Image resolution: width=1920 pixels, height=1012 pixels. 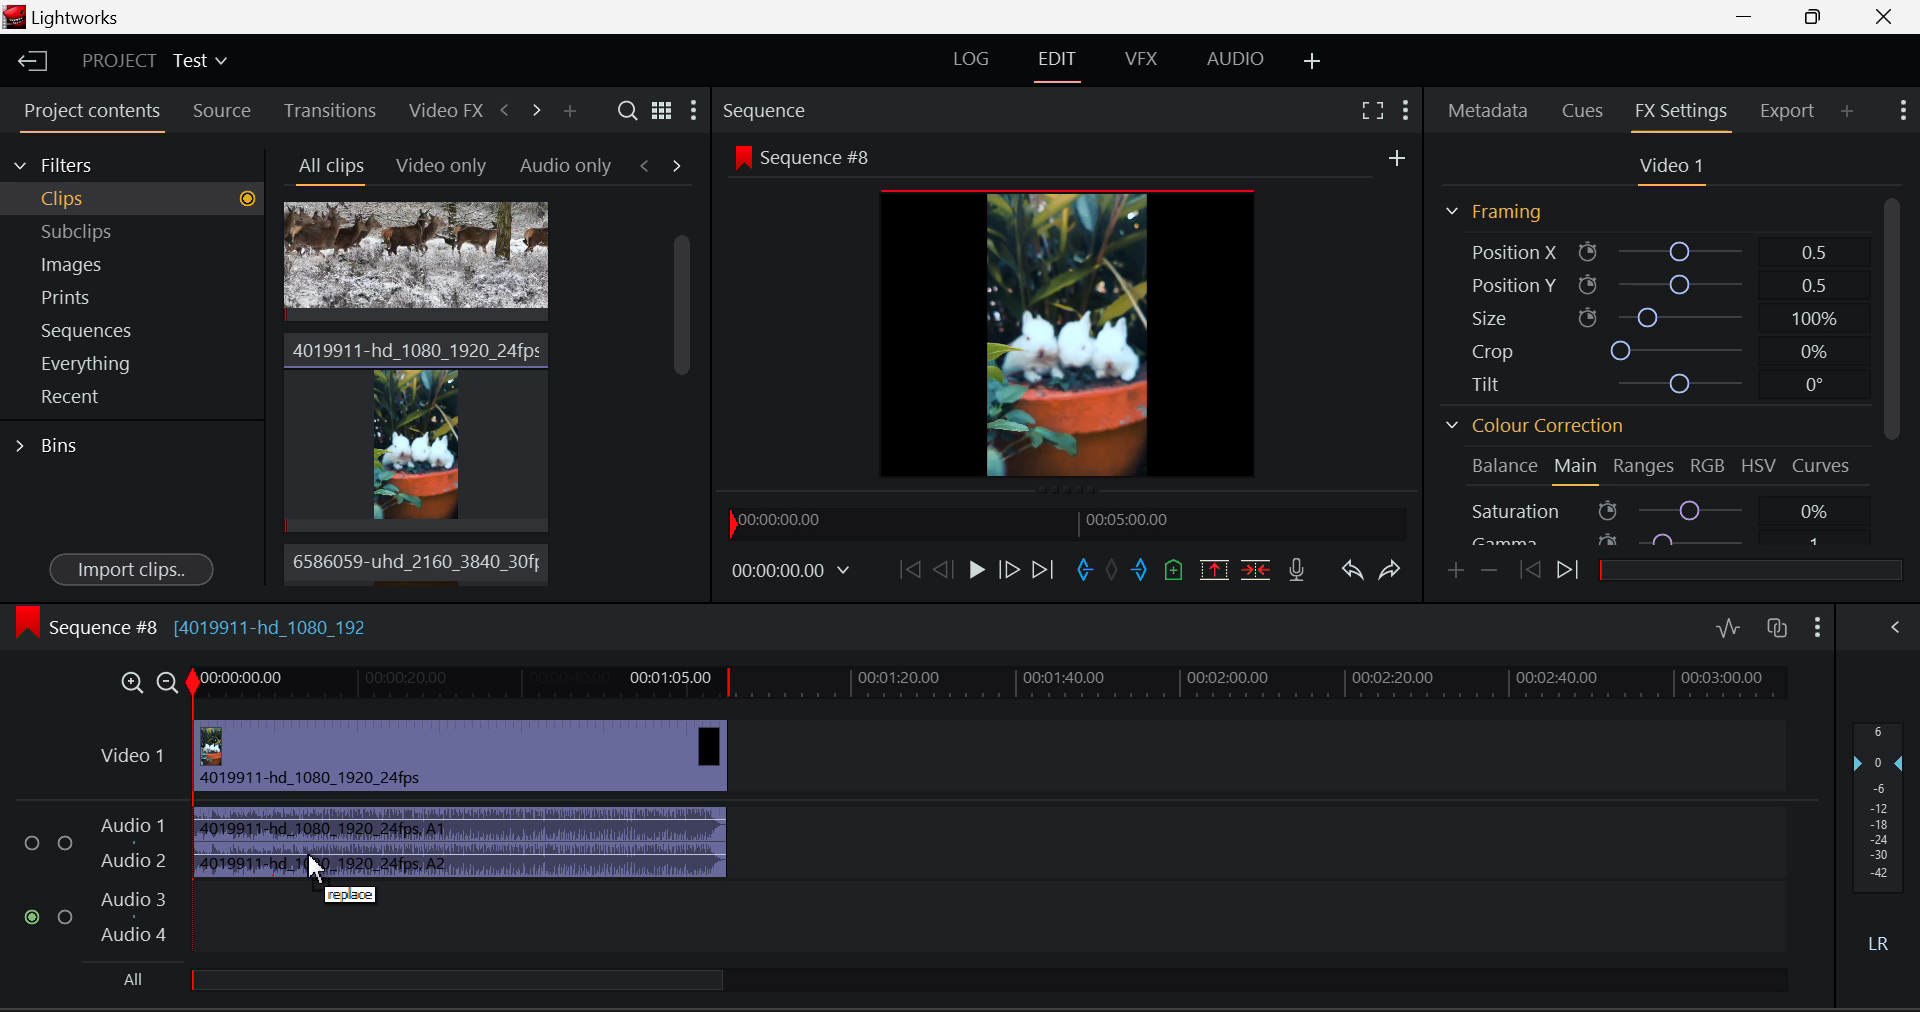 What do you see at coordinates (626, 111) in the screenshot?
I see `Search` at bounding box center [626, 111].